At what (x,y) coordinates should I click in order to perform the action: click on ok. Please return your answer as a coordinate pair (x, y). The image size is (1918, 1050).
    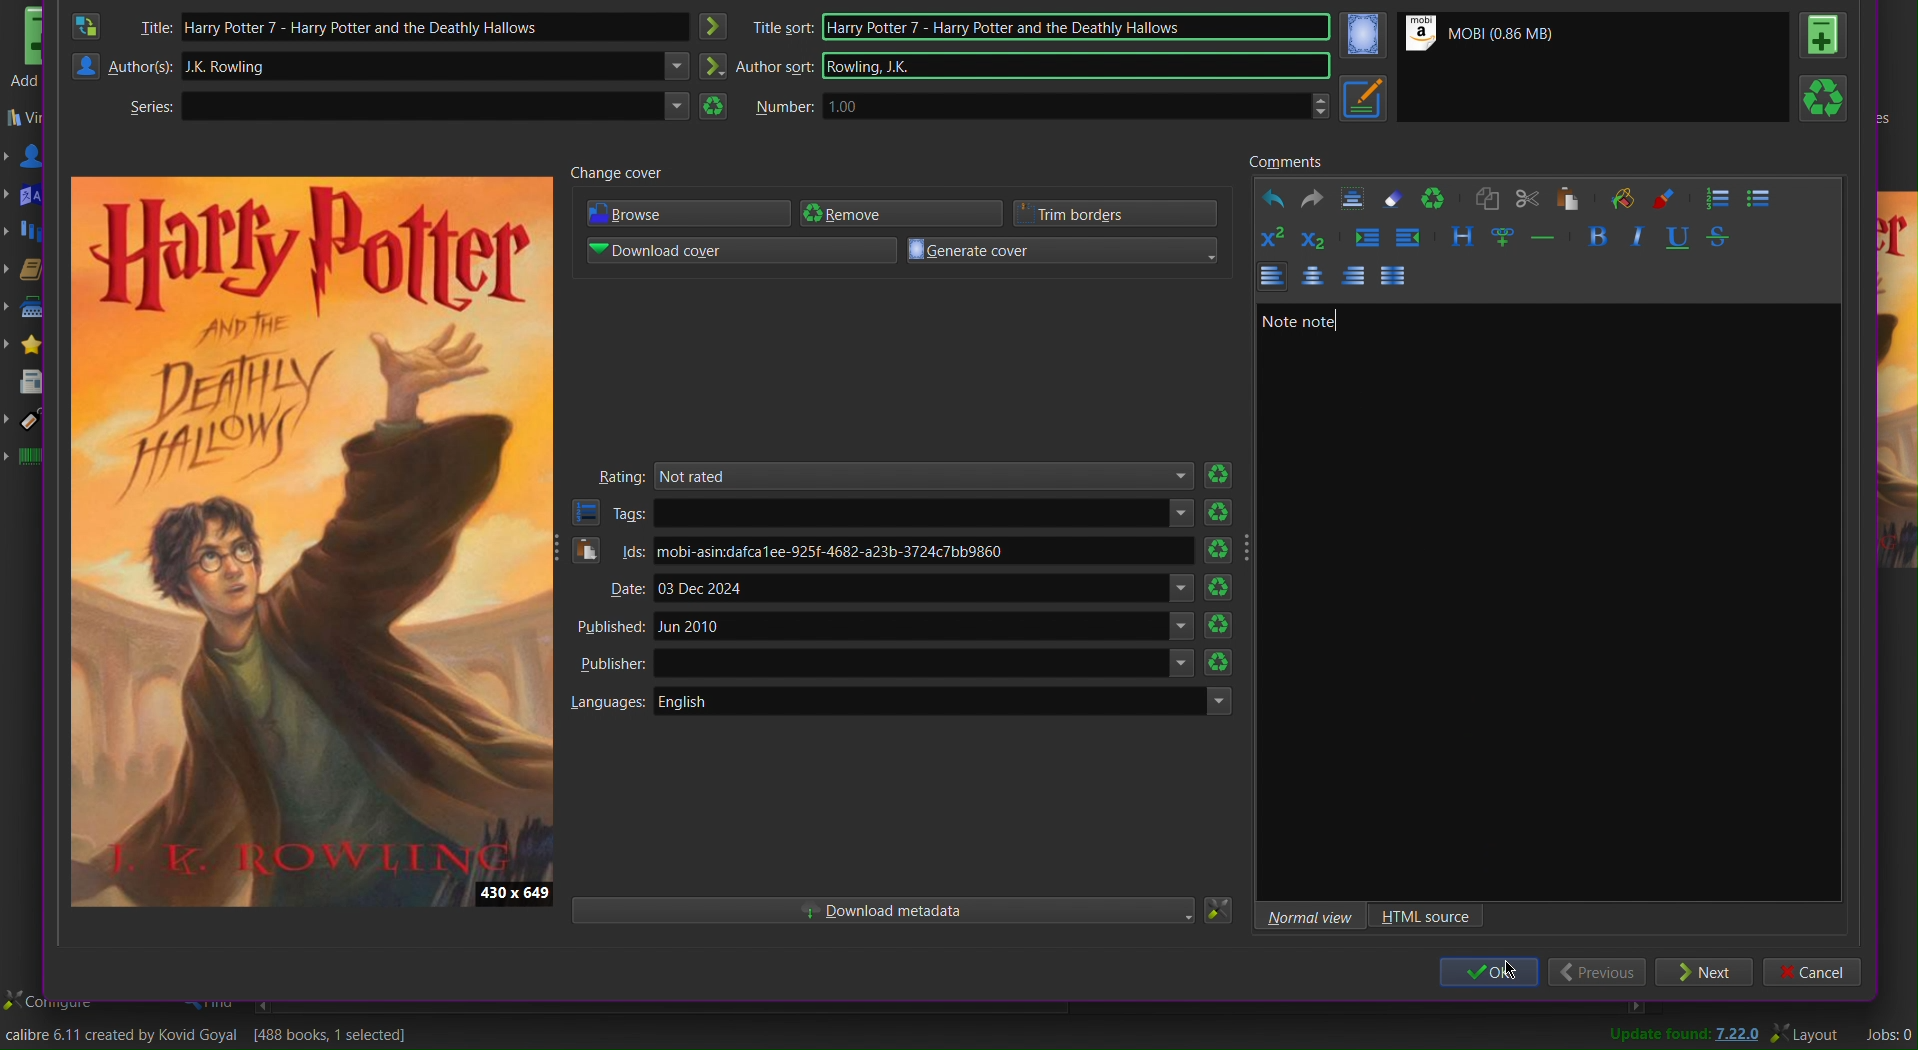
    Looking at the image, I should click on (1486, 974).